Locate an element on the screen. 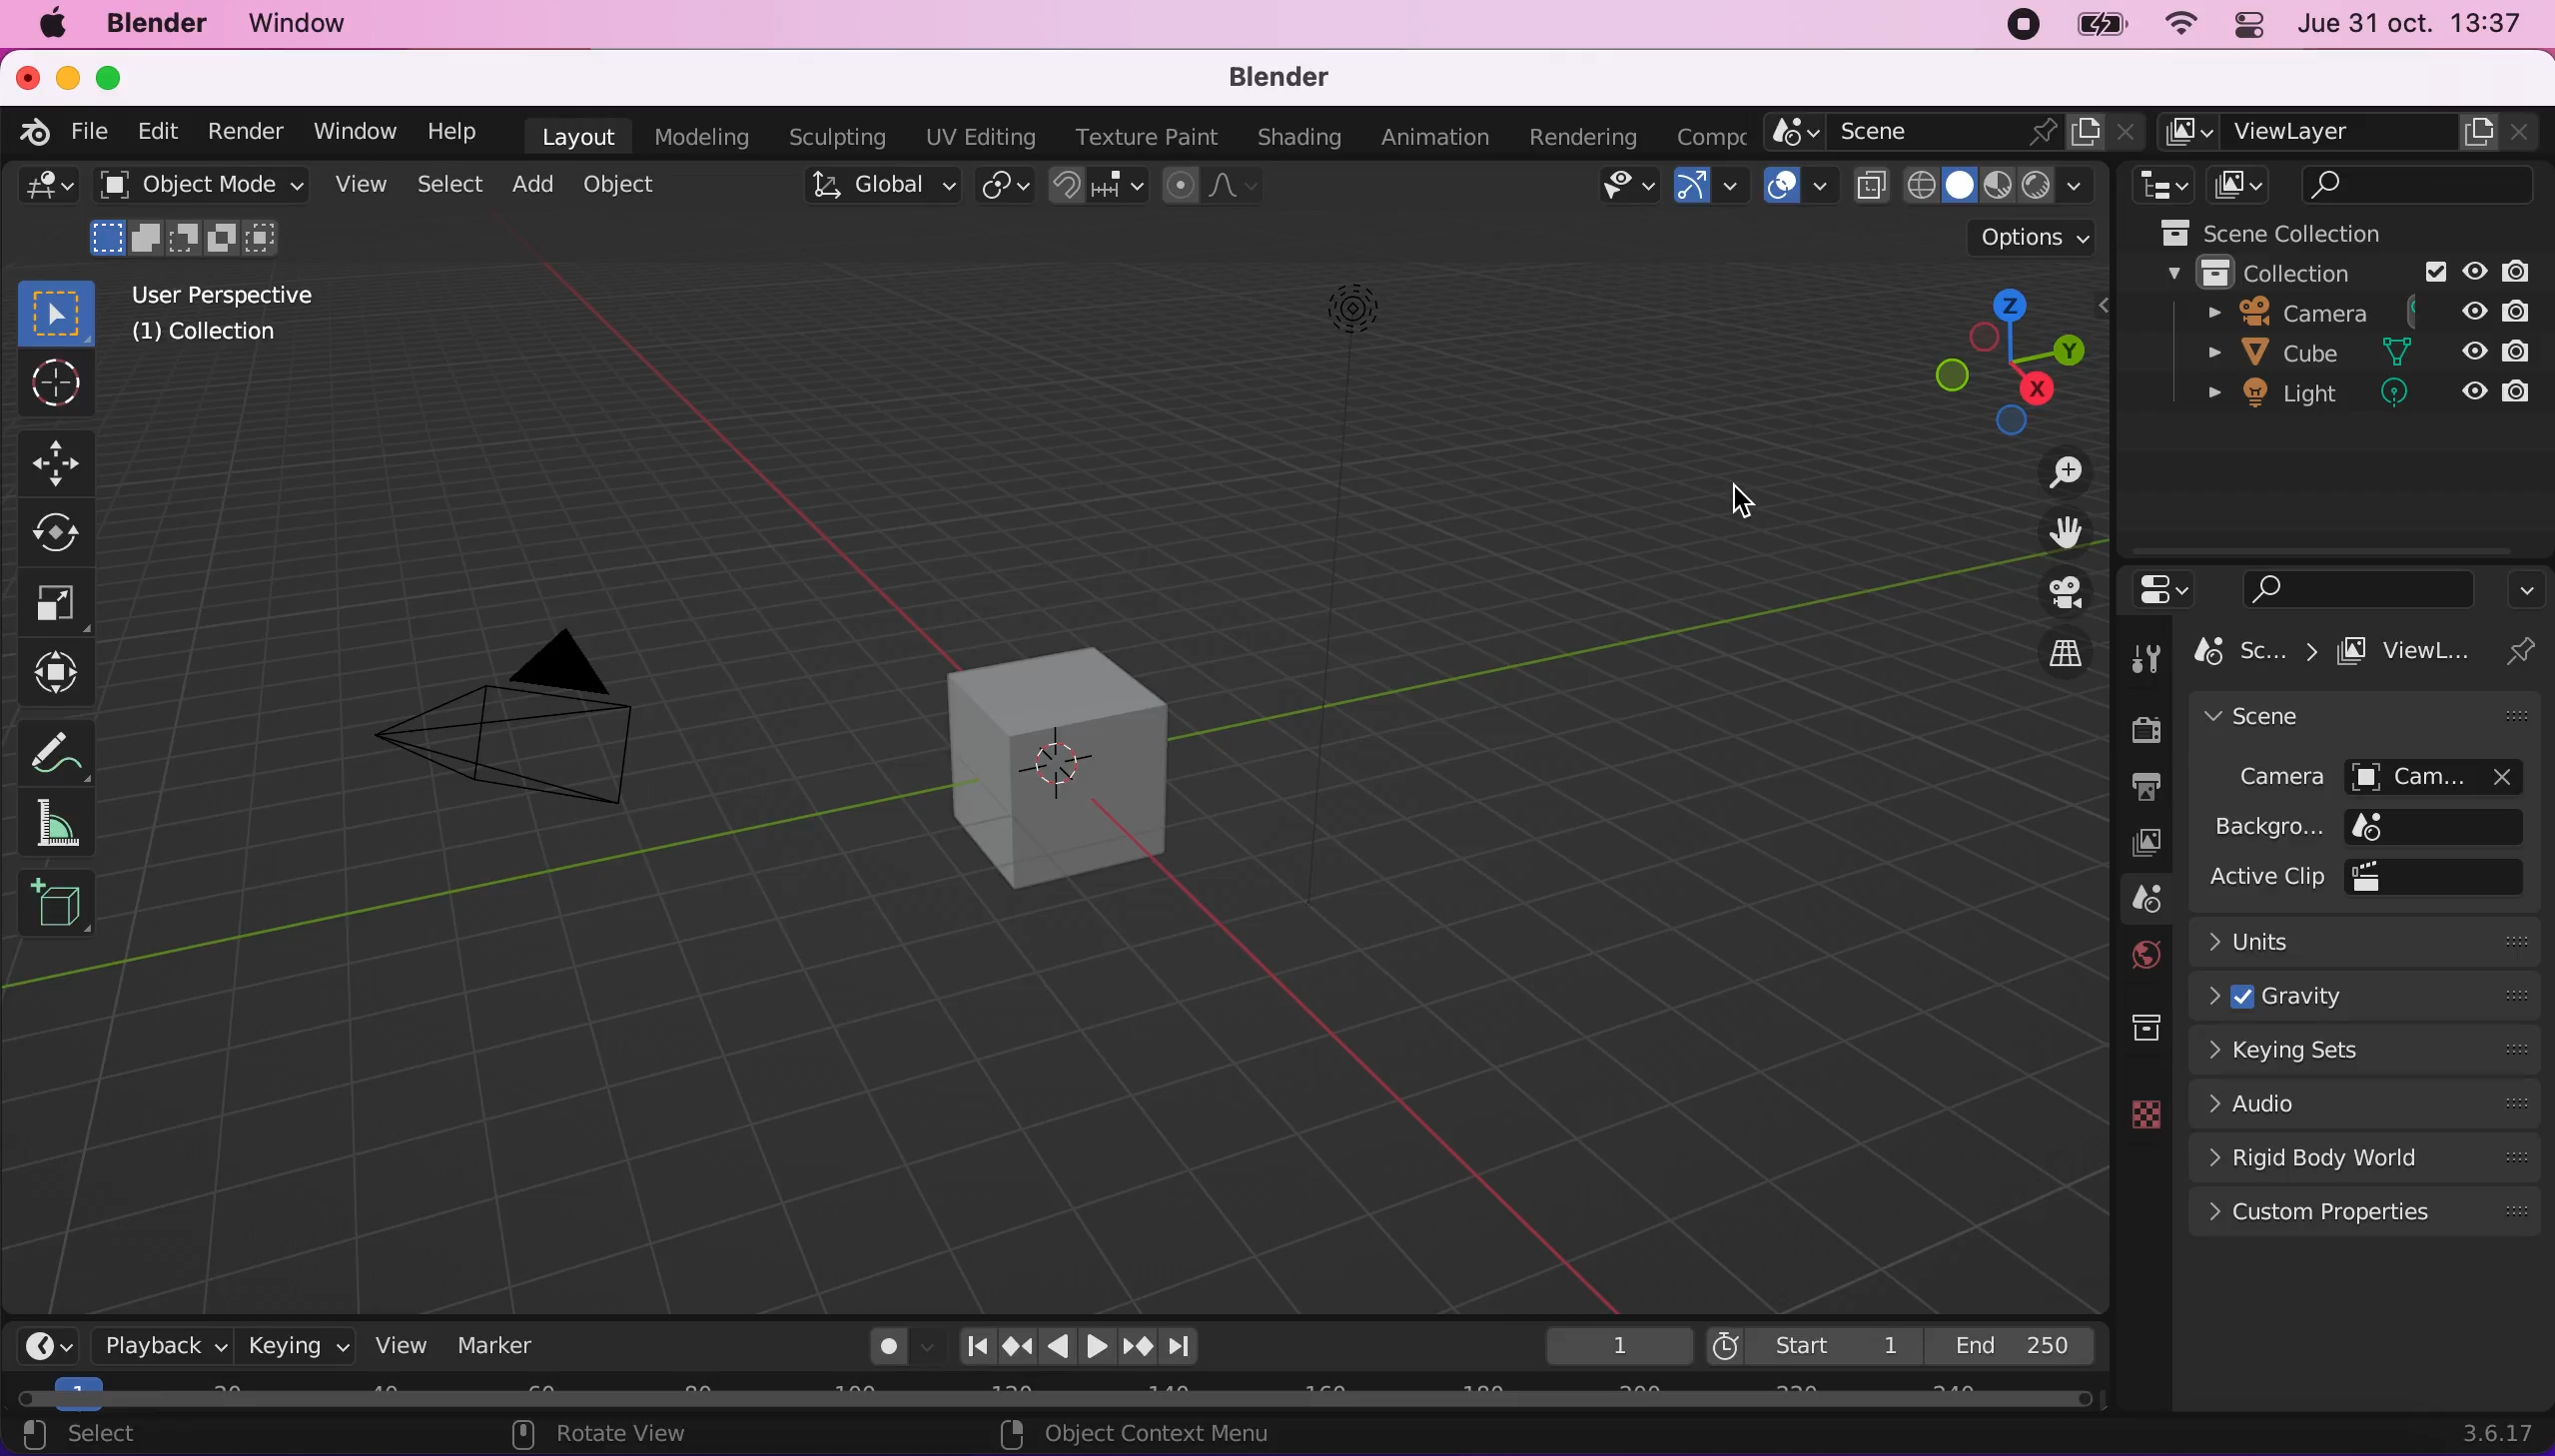 The image size is (2555, 1456). pin is located at coordinates (2528, 650).